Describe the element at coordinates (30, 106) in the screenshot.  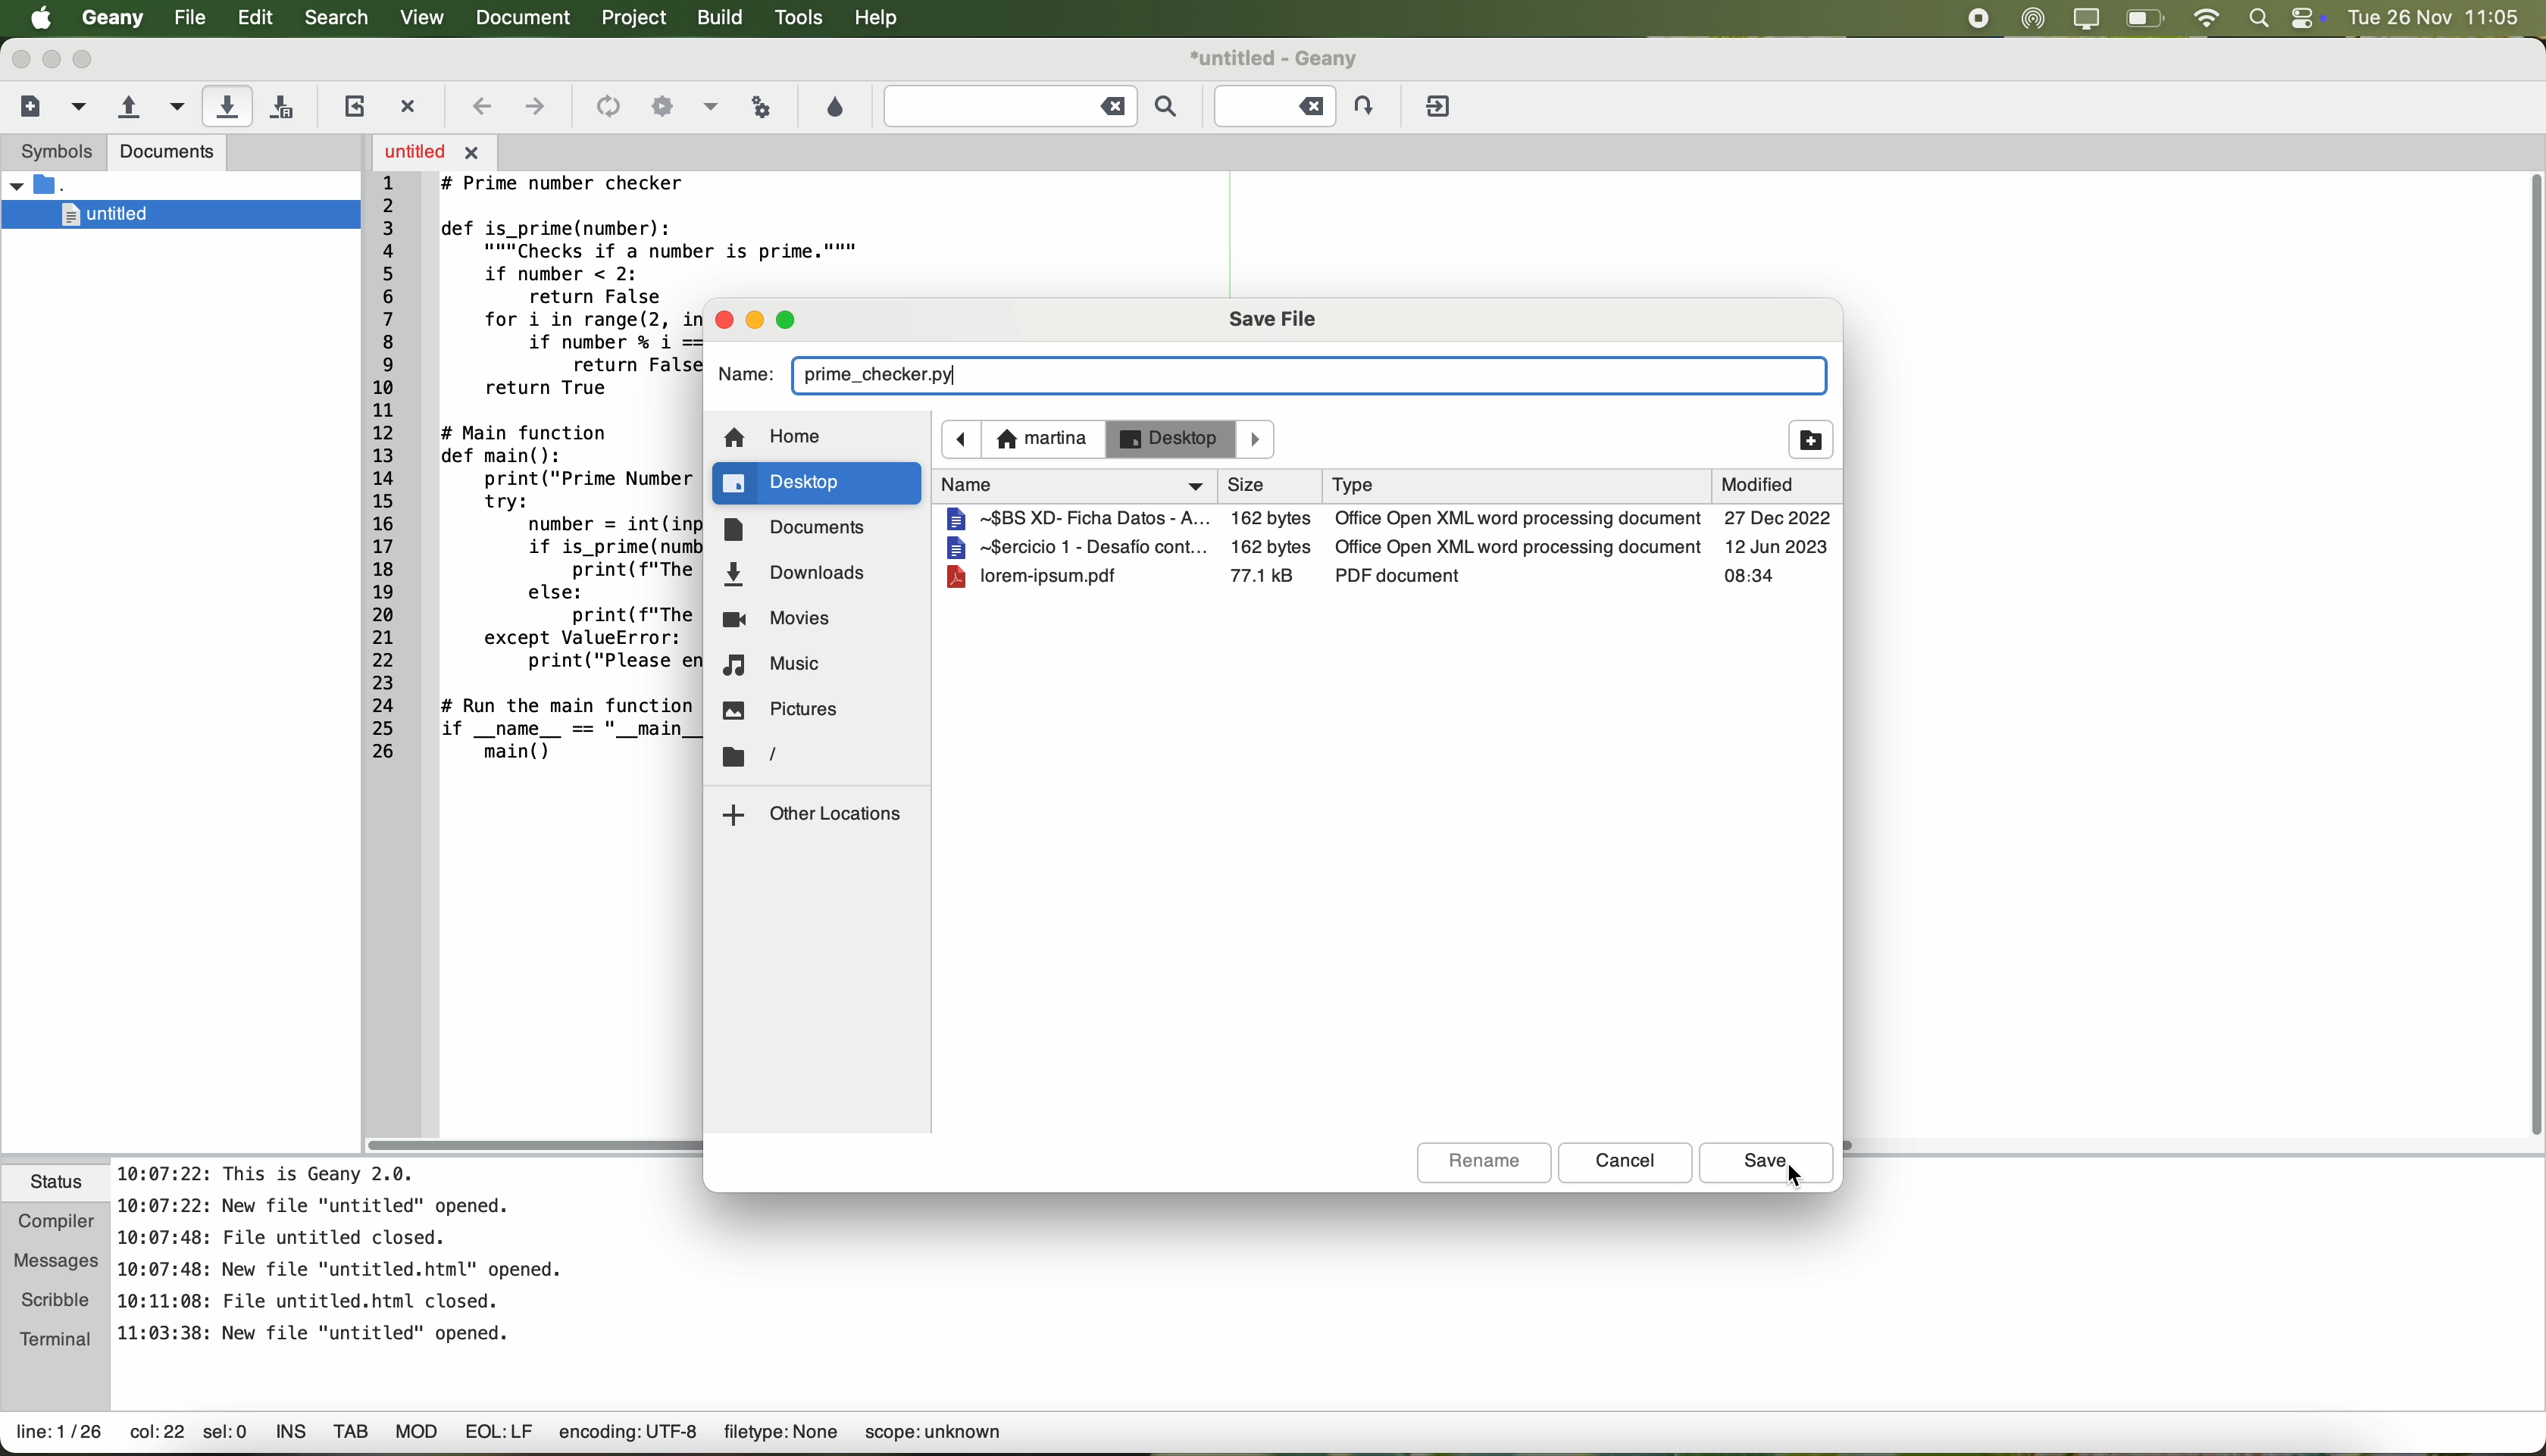
I see `create a new file` at that location.